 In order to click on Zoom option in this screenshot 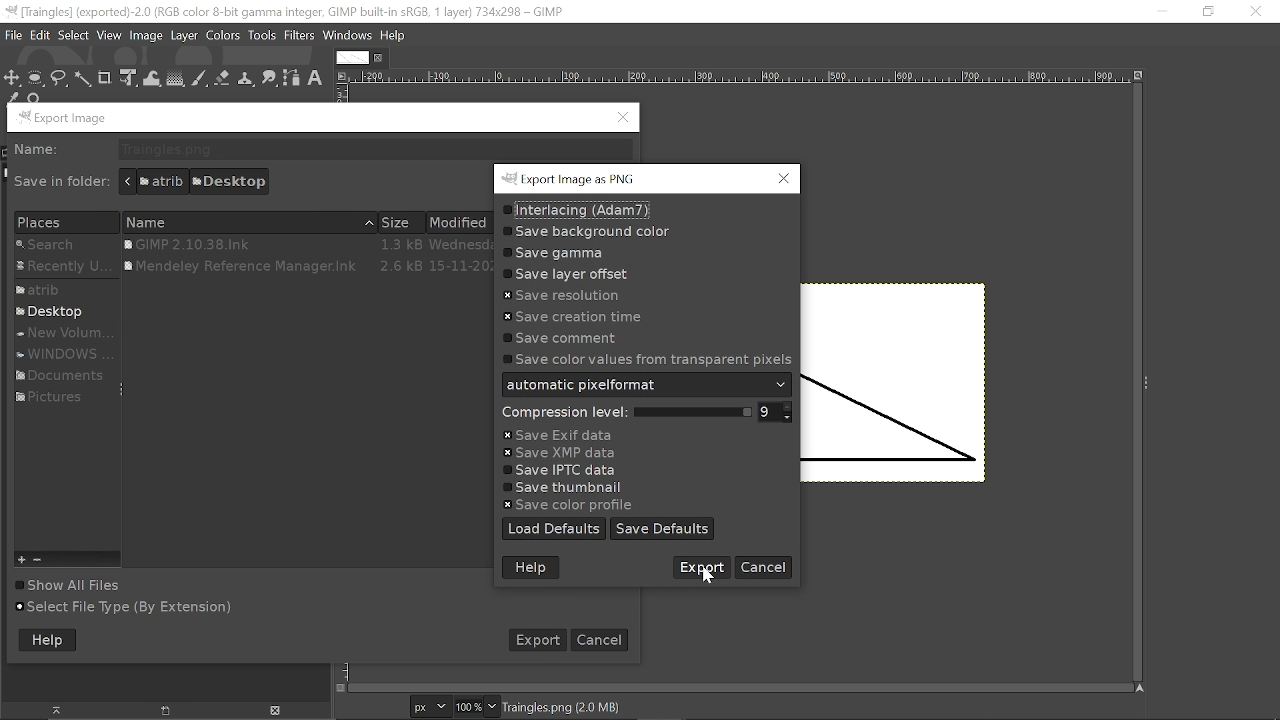, I will do `click(492, 706)`.